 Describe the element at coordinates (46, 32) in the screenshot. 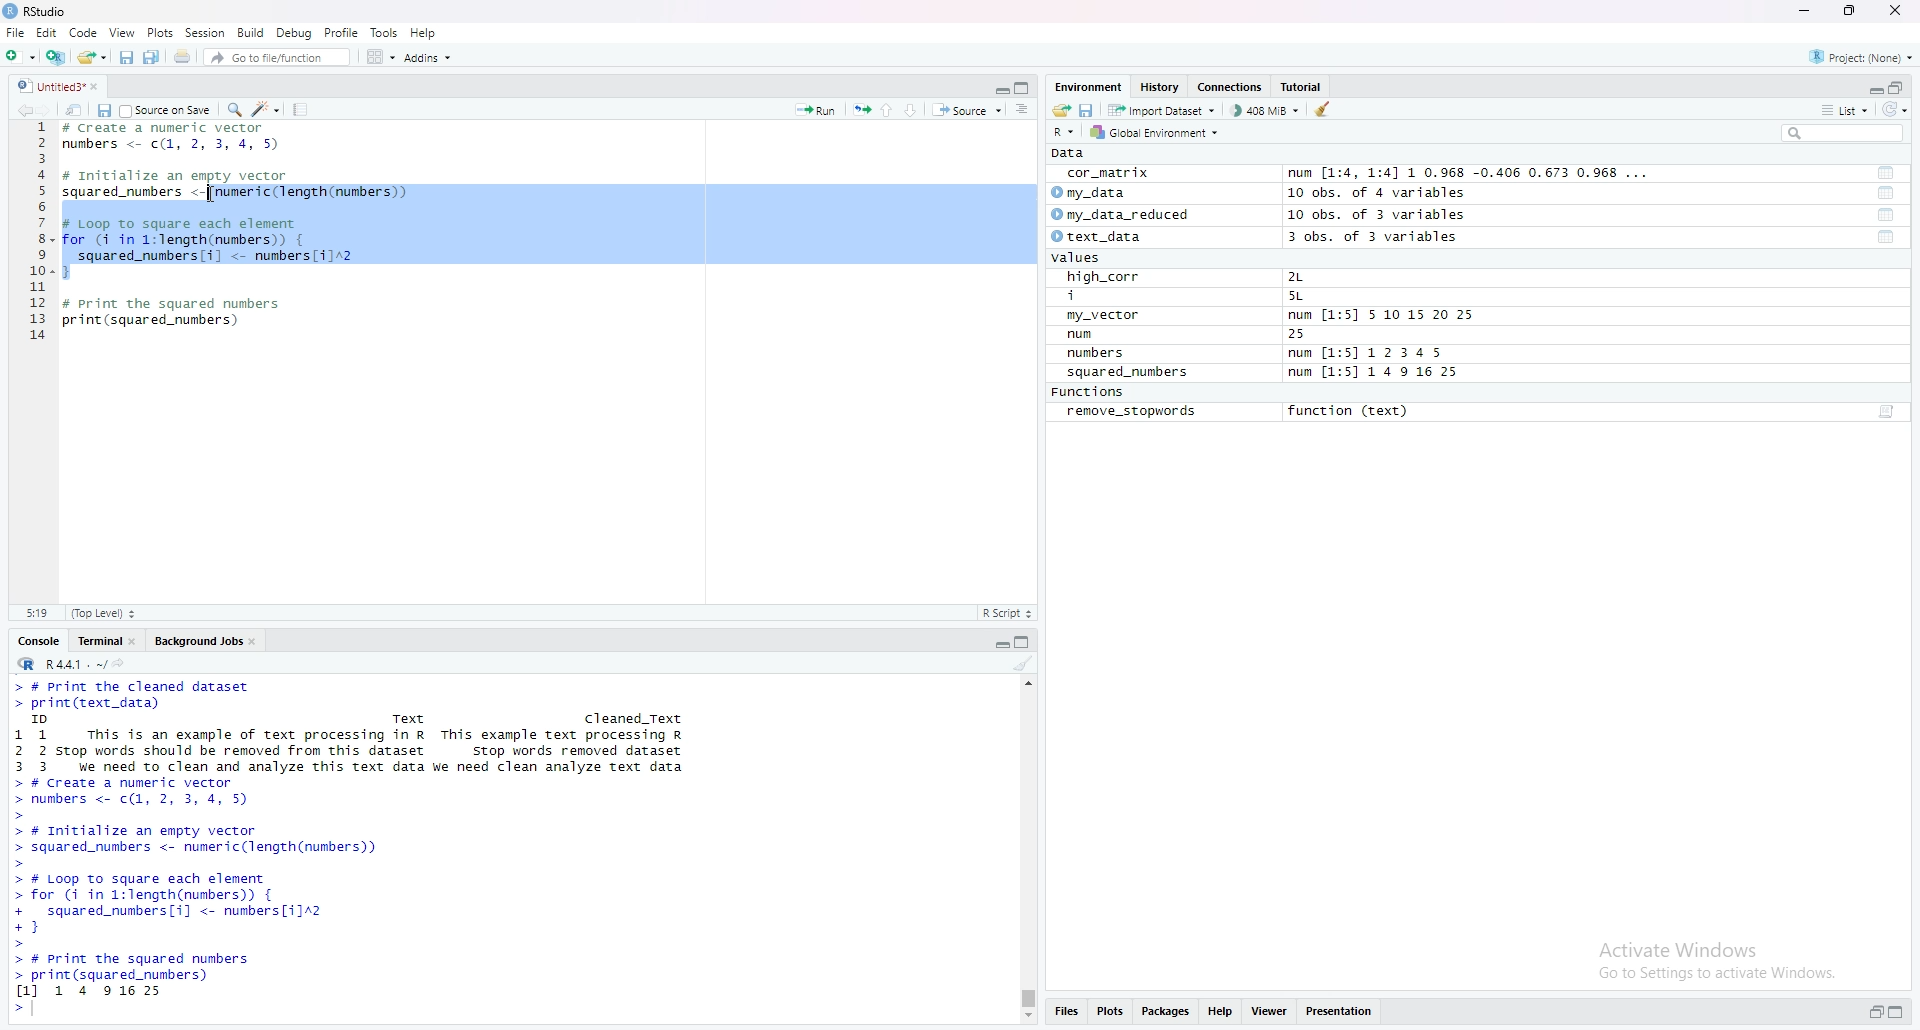

I see `Edit` at that location.